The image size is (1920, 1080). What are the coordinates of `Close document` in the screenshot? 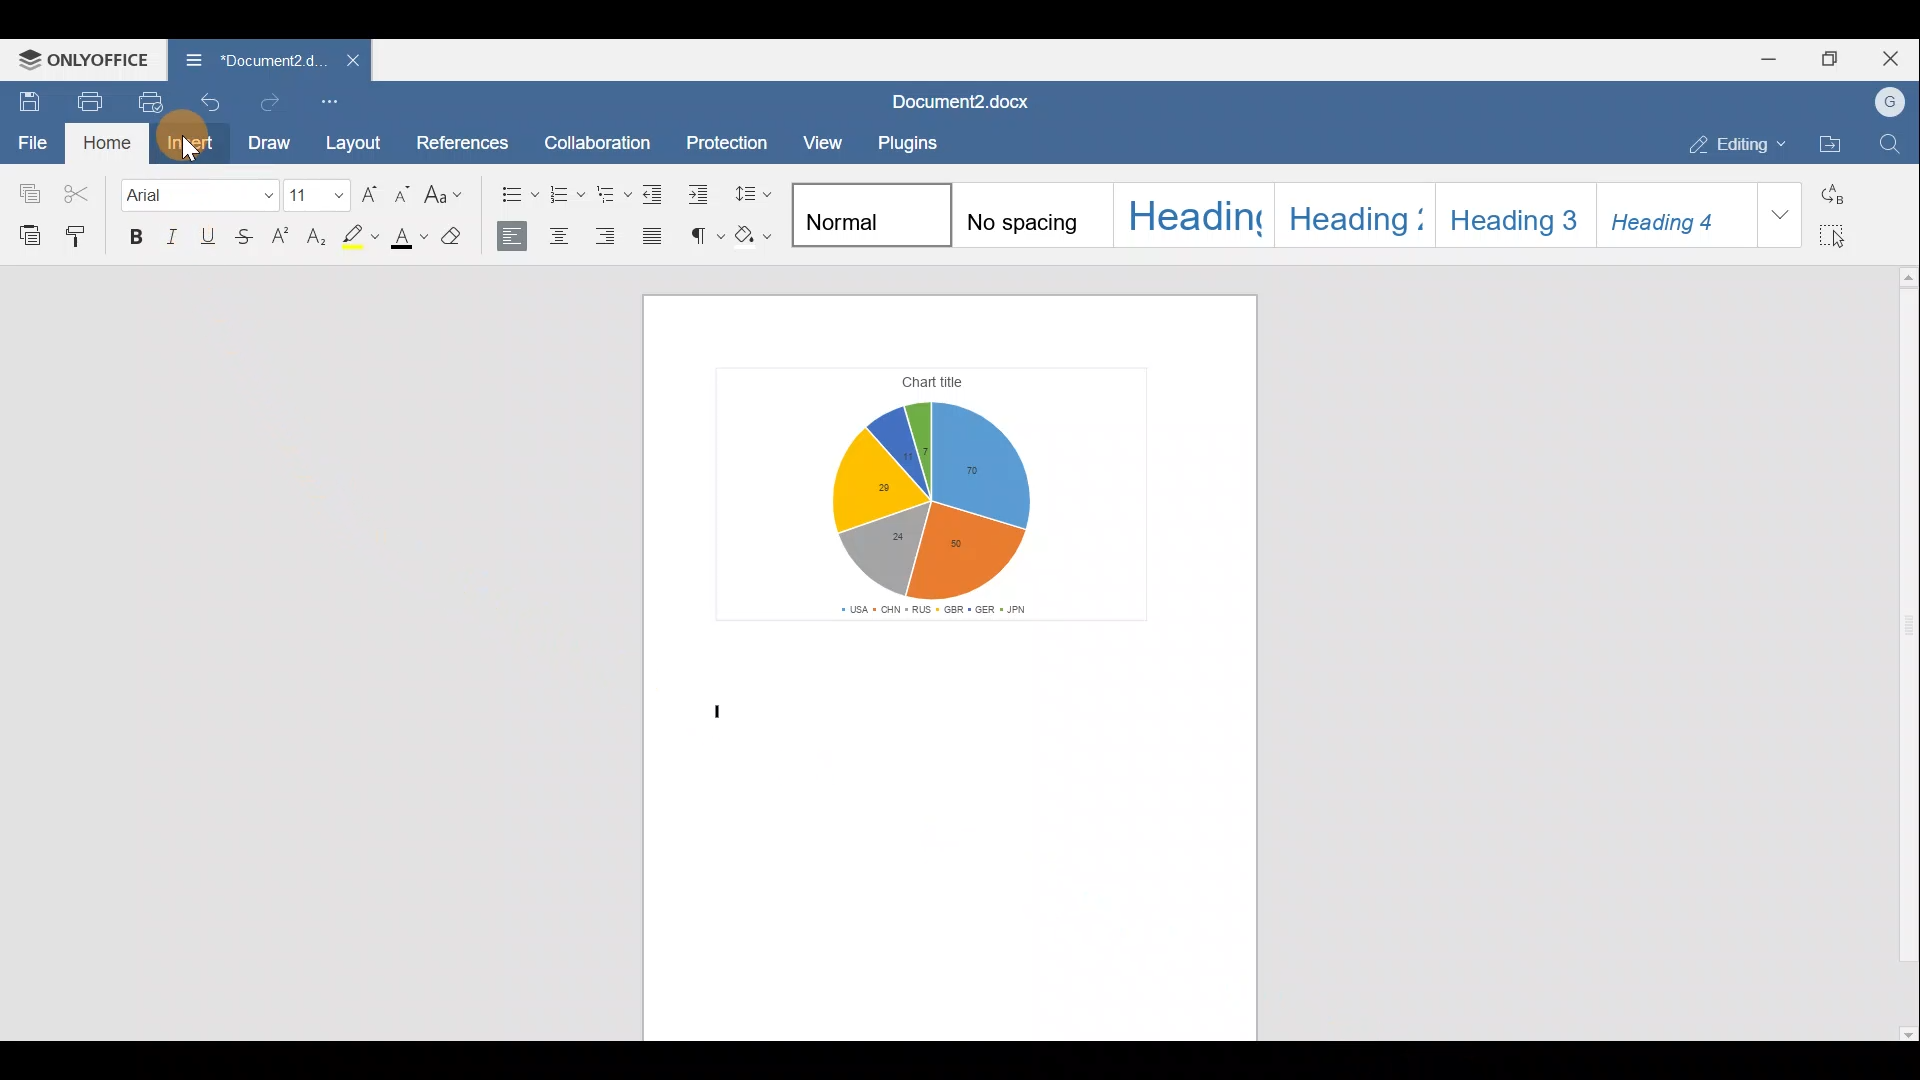 It's located at (342, 62).